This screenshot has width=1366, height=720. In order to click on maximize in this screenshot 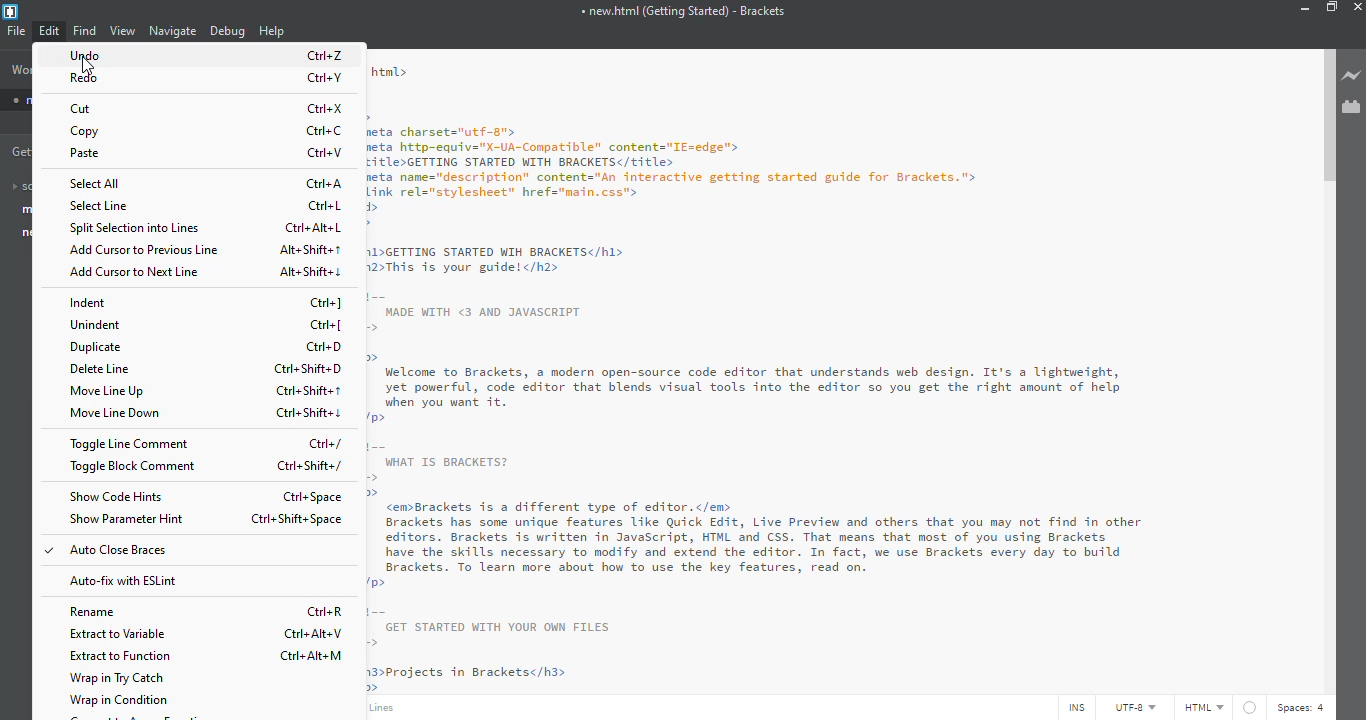, I will do `click(1331, 7)`.